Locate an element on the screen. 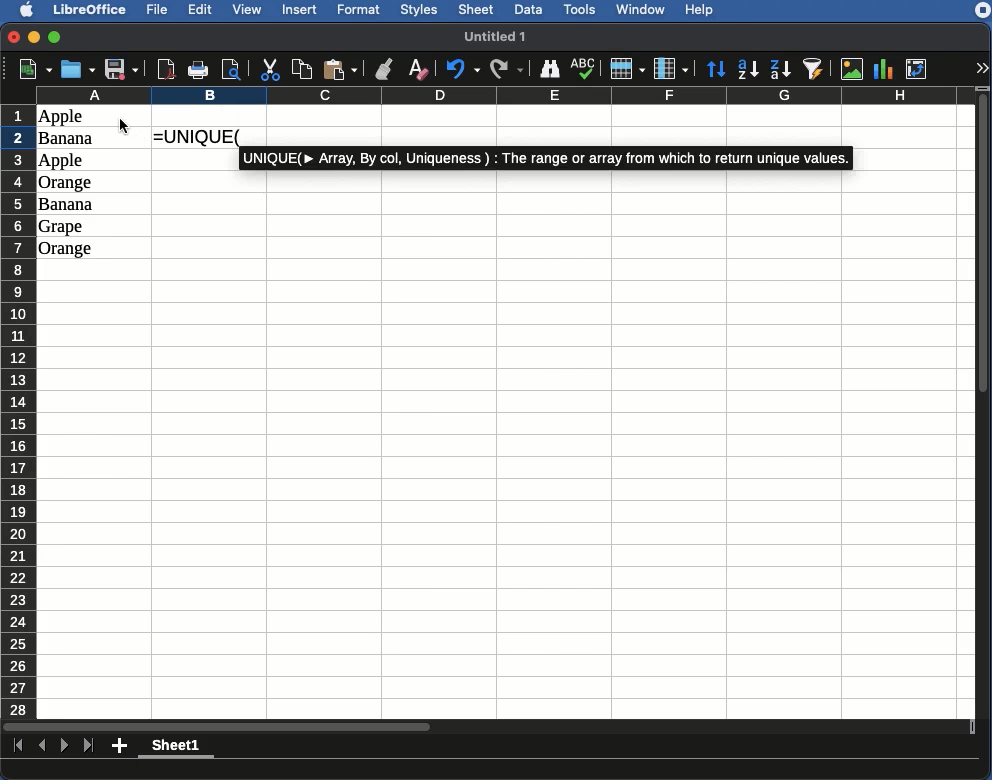  Descending is located at coordinates (781, 68).